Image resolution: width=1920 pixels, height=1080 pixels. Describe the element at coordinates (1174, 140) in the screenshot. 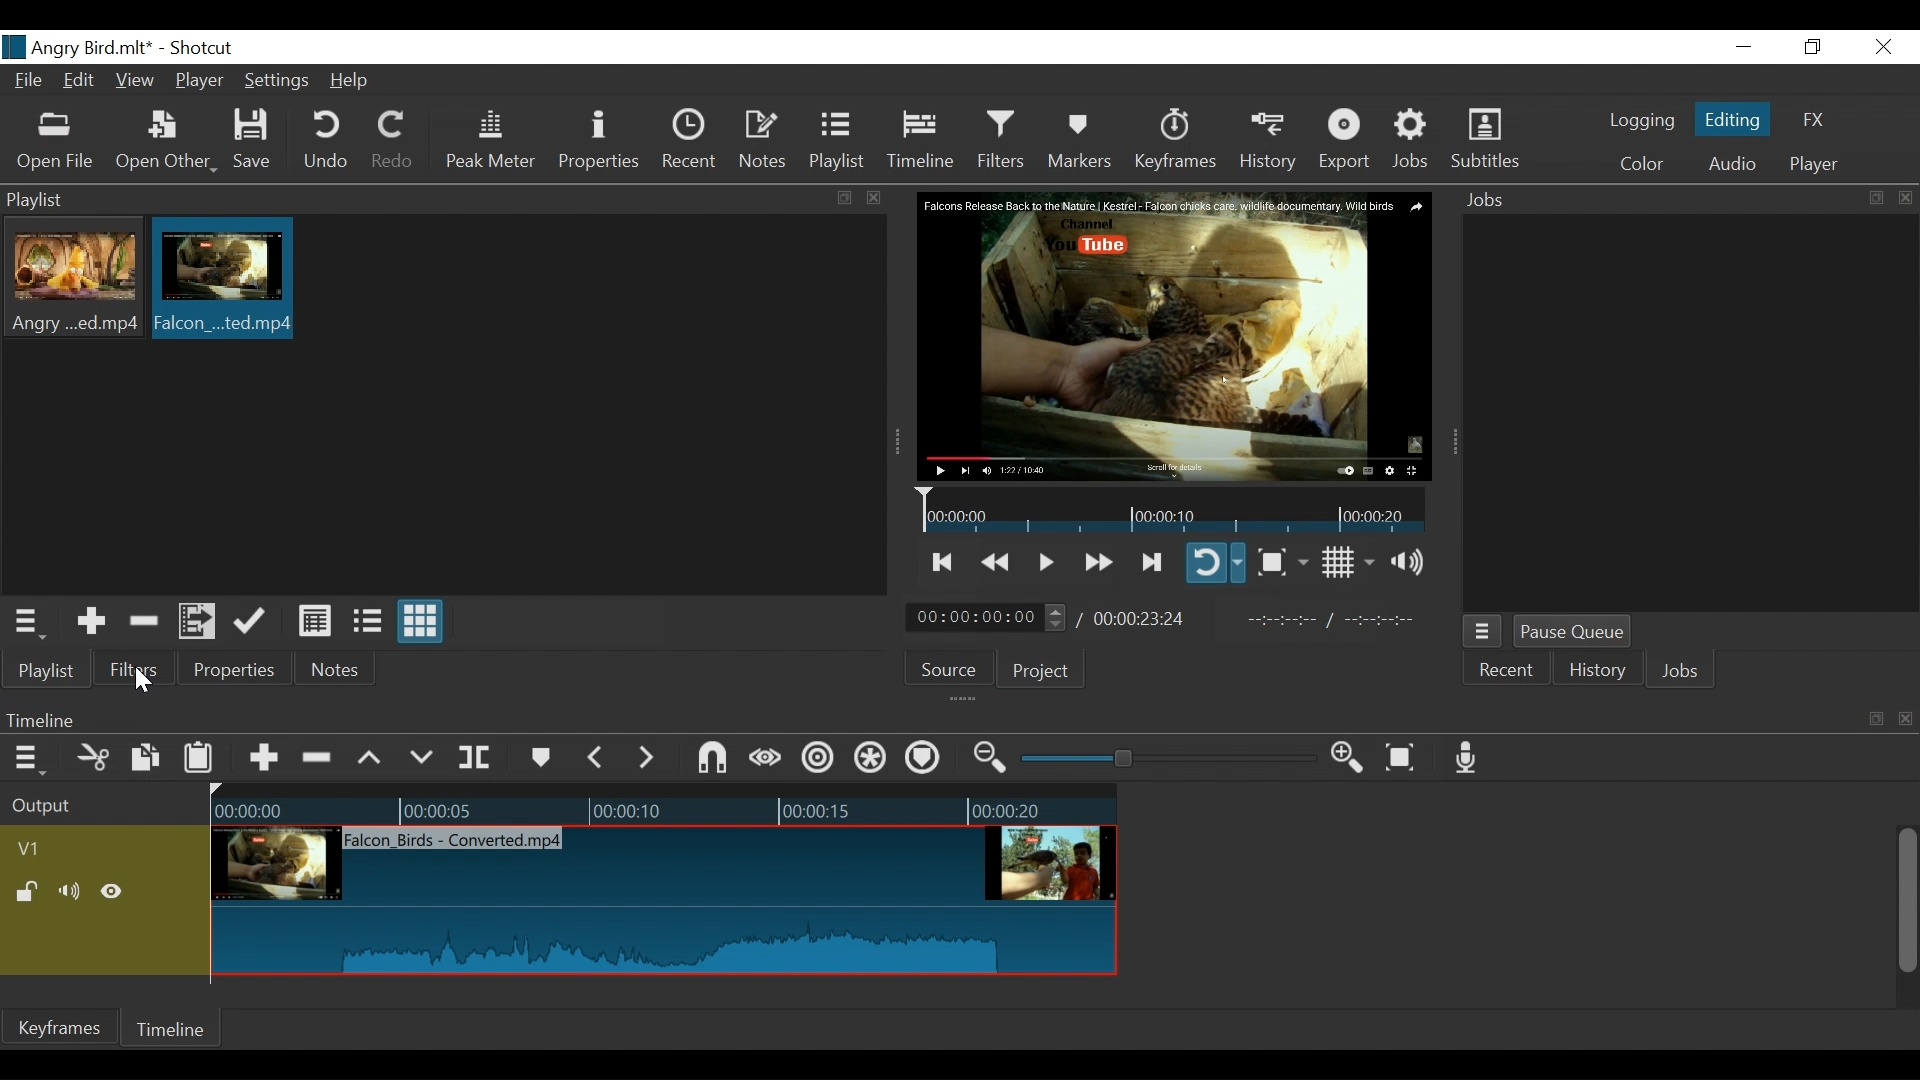

I see `Keyframes` at that location.